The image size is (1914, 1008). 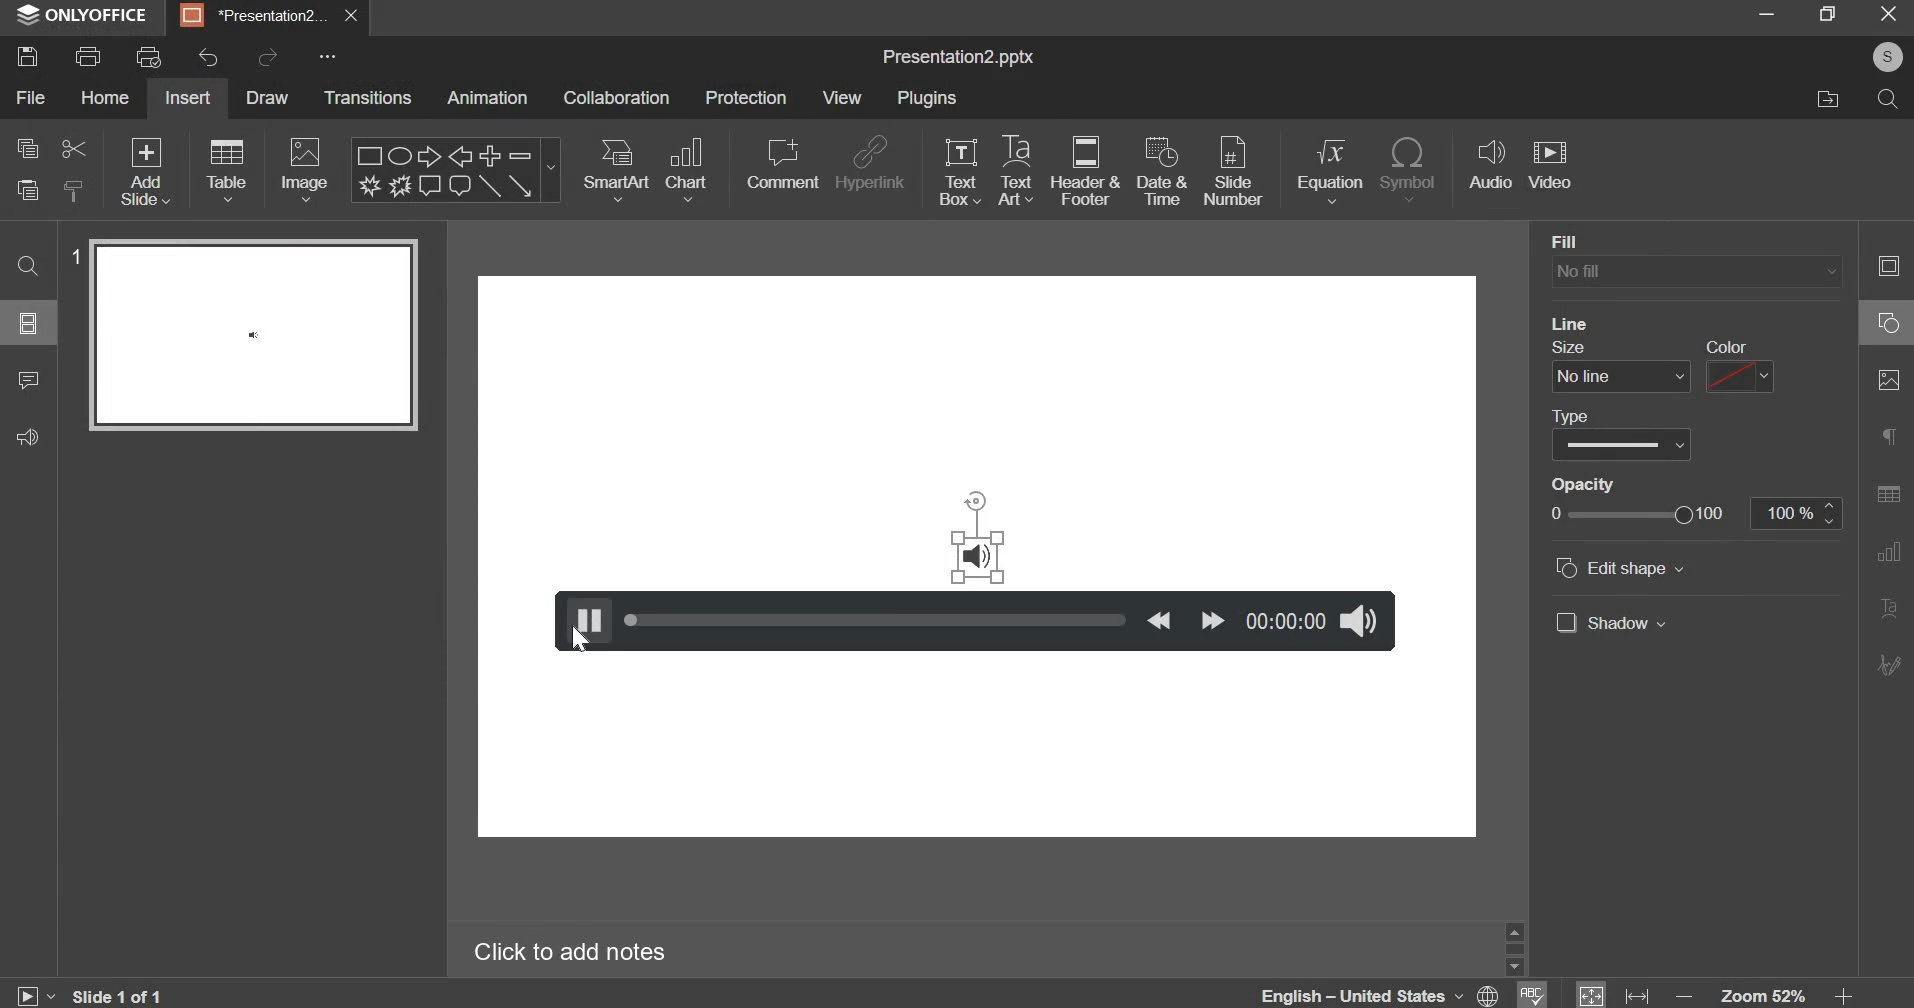 What do you see at coordinates (1696, 273) in the screenshot?
I see `no fill` at bounding box center [1696, 273].